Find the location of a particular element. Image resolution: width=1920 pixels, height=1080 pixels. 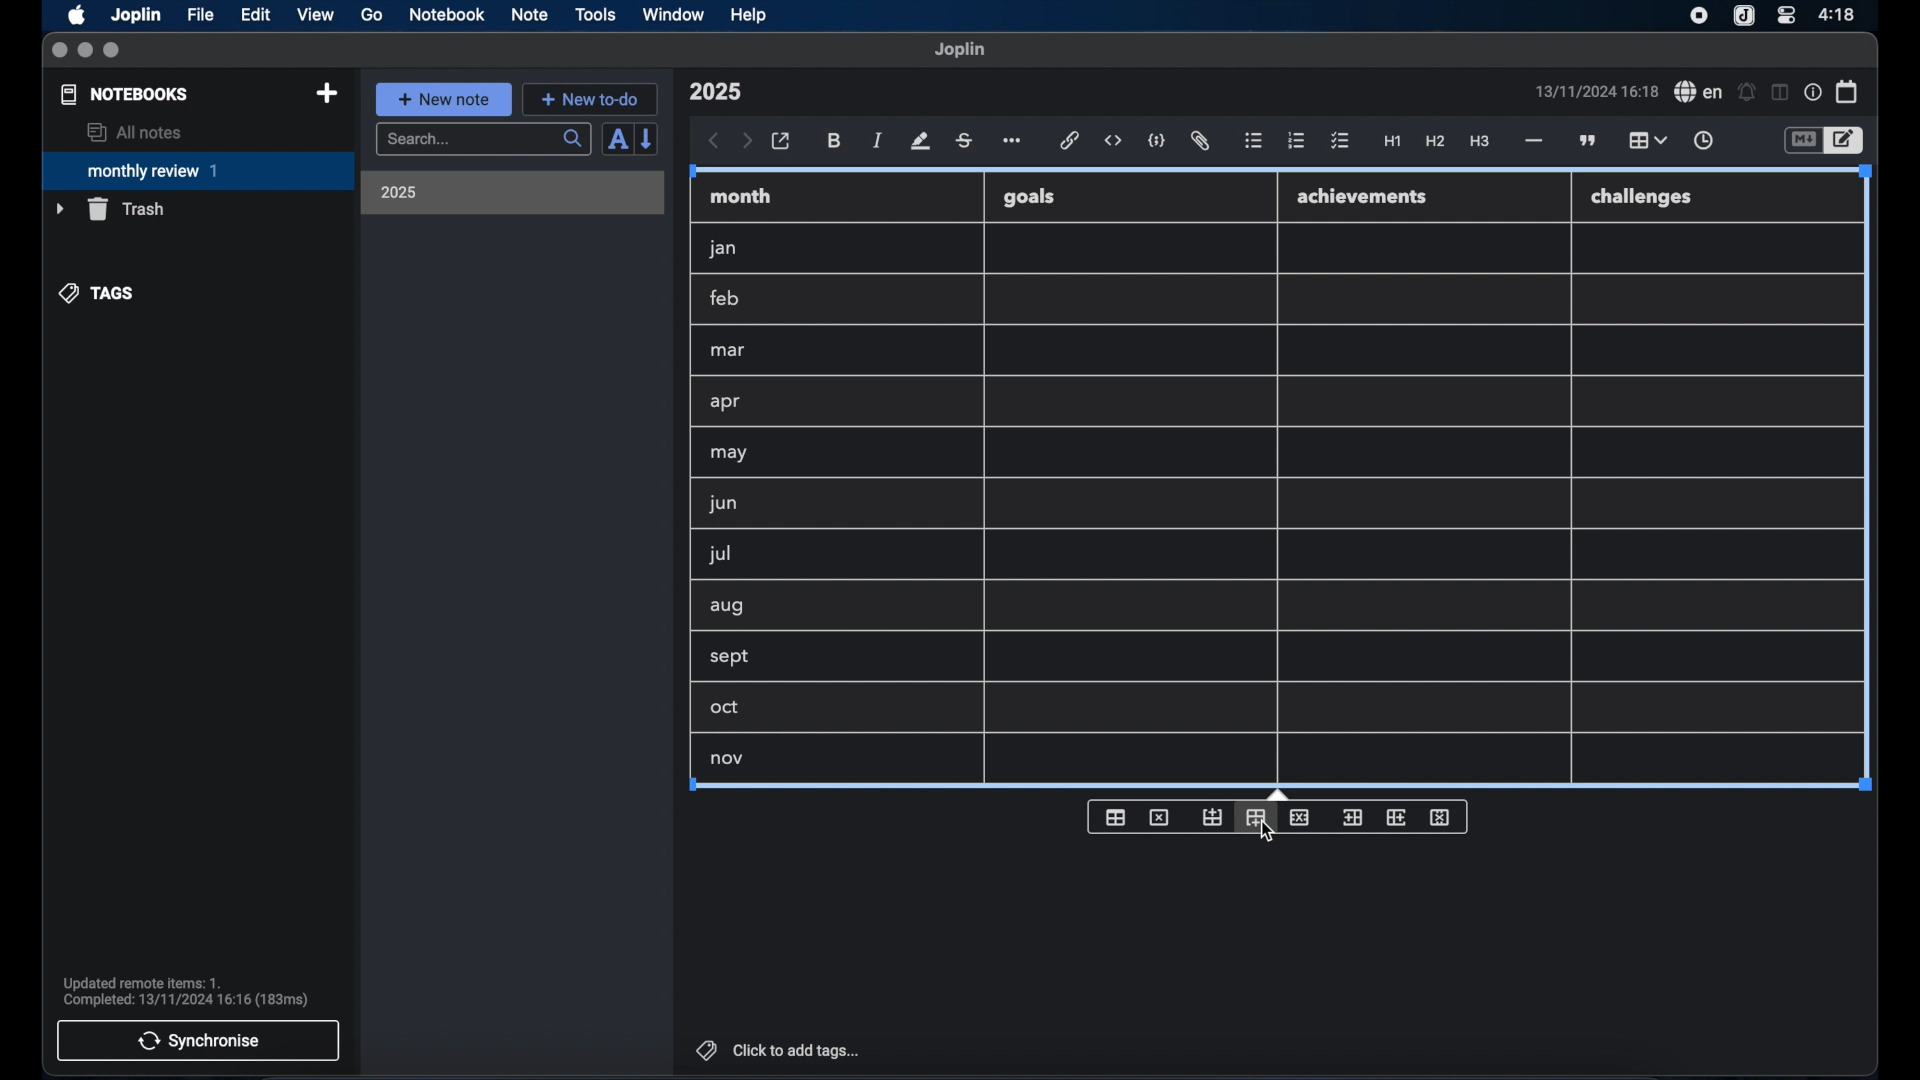

insert row before is located at coordinates (1213, 817).